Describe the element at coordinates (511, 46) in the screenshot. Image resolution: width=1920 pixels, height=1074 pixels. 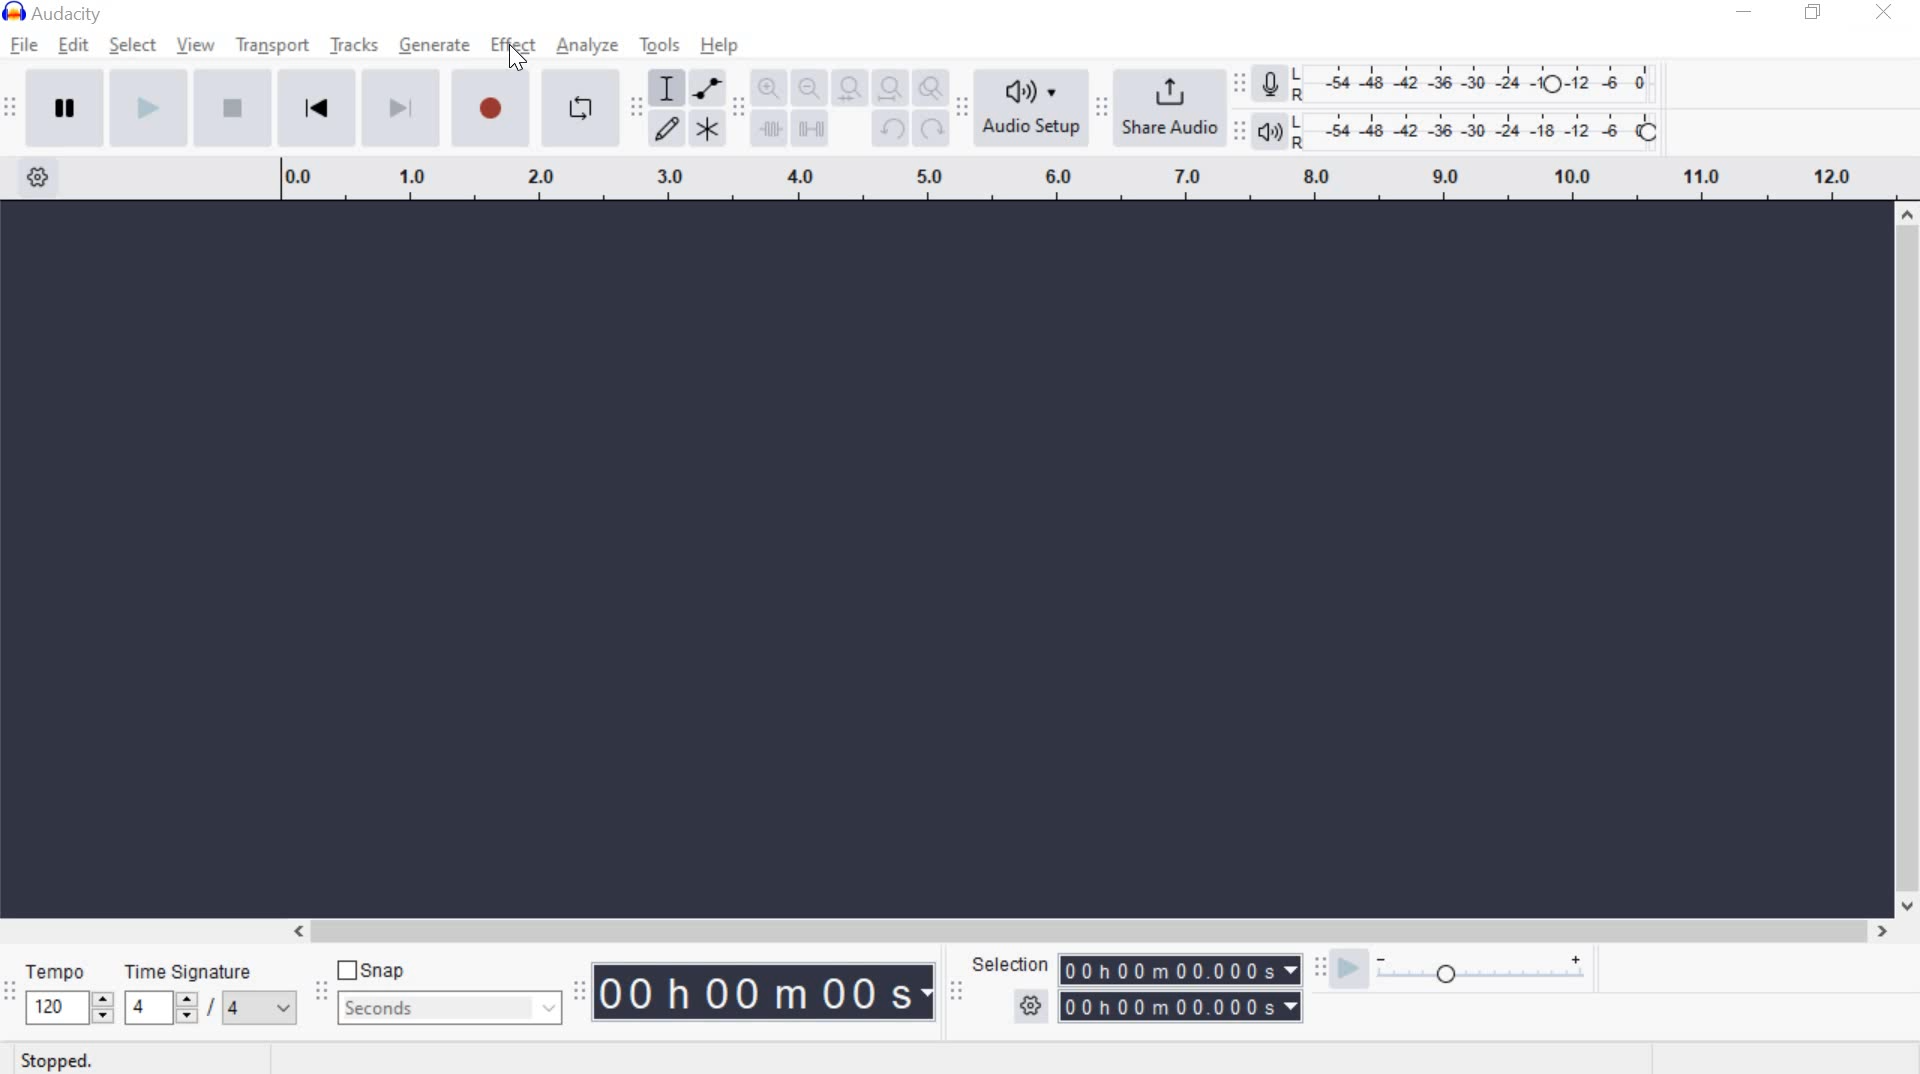
I see `effect` at that location.